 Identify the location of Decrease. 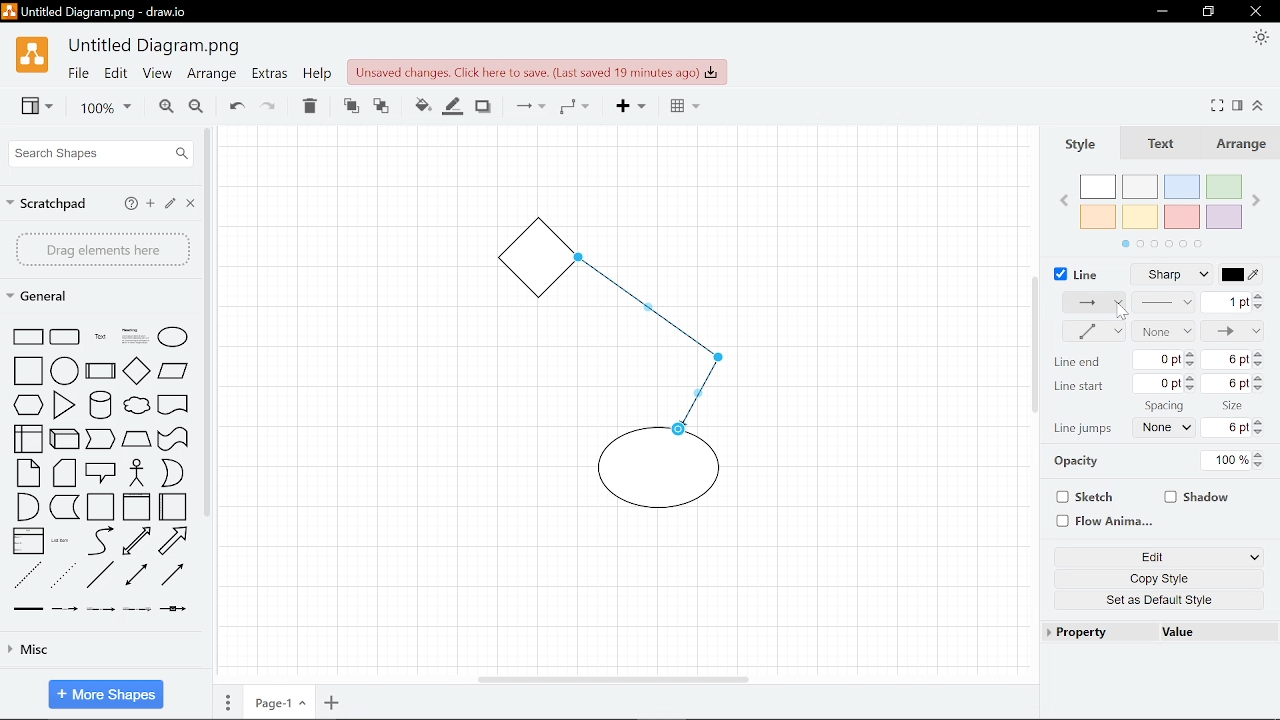
(1259, 388).